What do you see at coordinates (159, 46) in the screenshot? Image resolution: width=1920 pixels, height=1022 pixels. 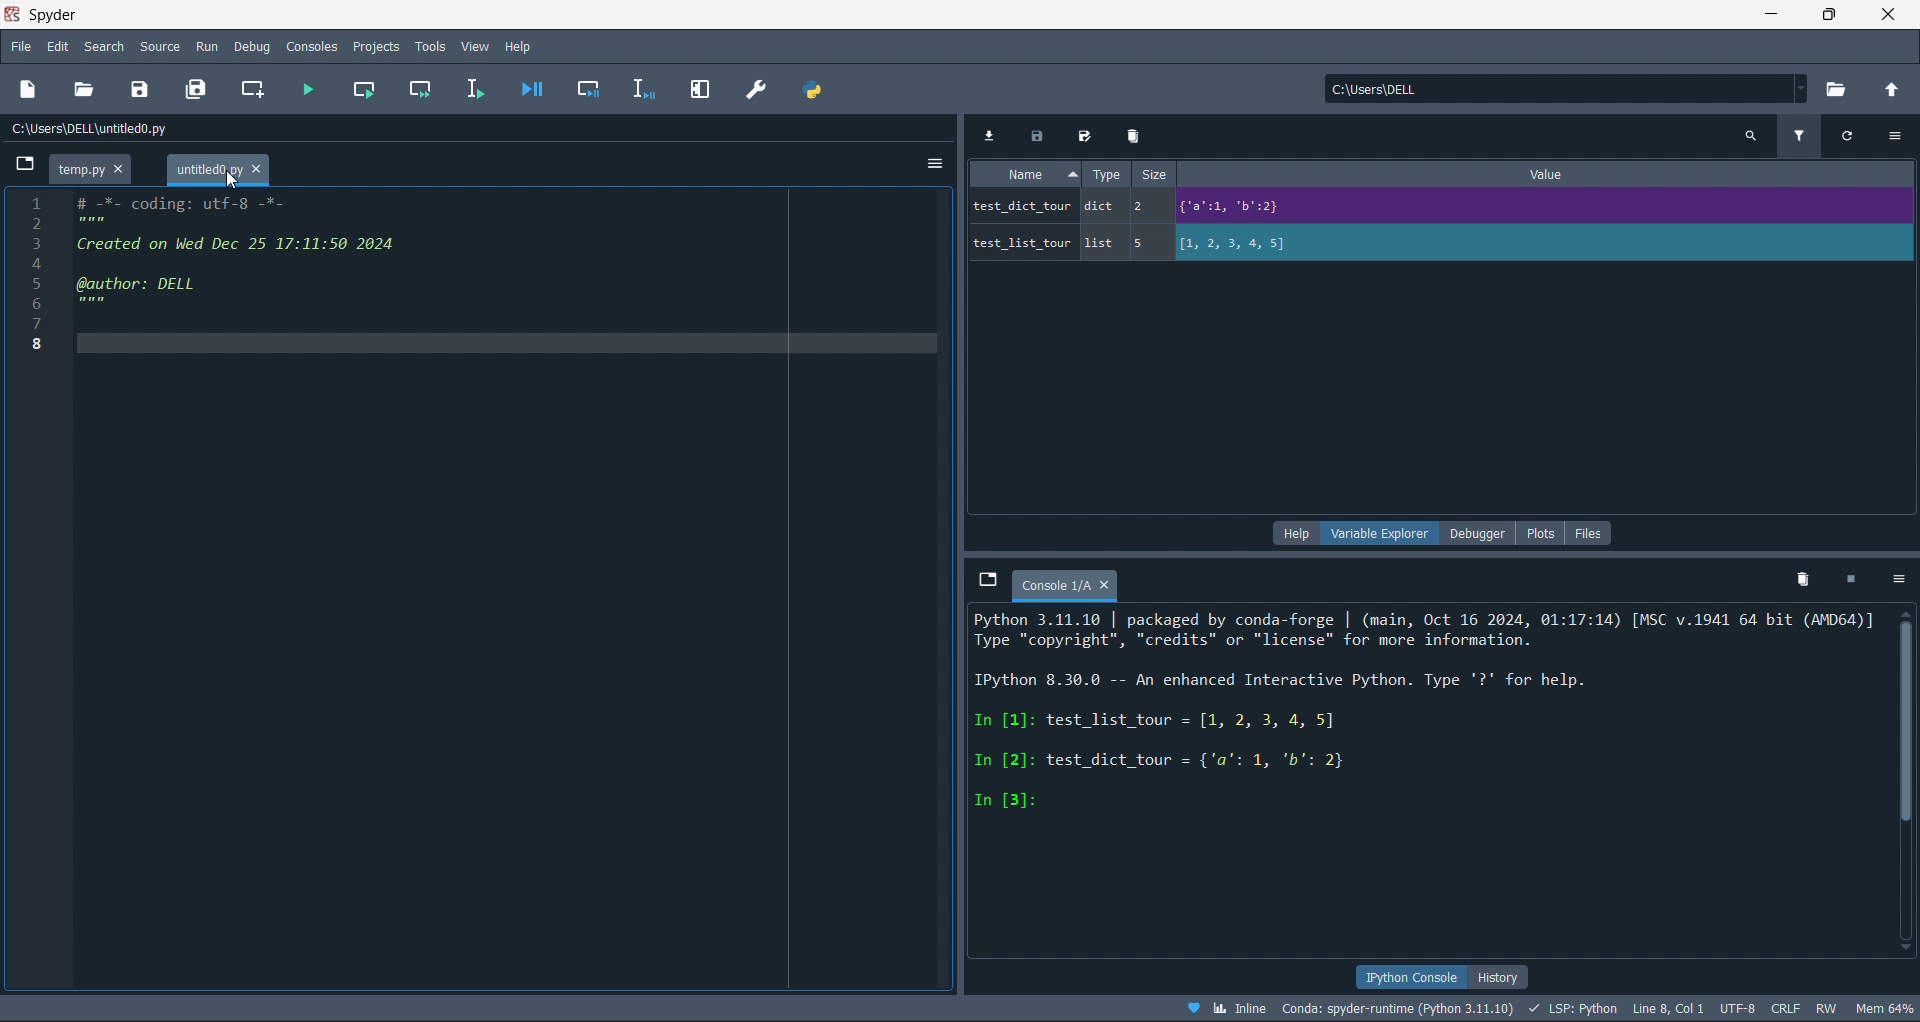 I see `source` at bounding box center [159, 46].